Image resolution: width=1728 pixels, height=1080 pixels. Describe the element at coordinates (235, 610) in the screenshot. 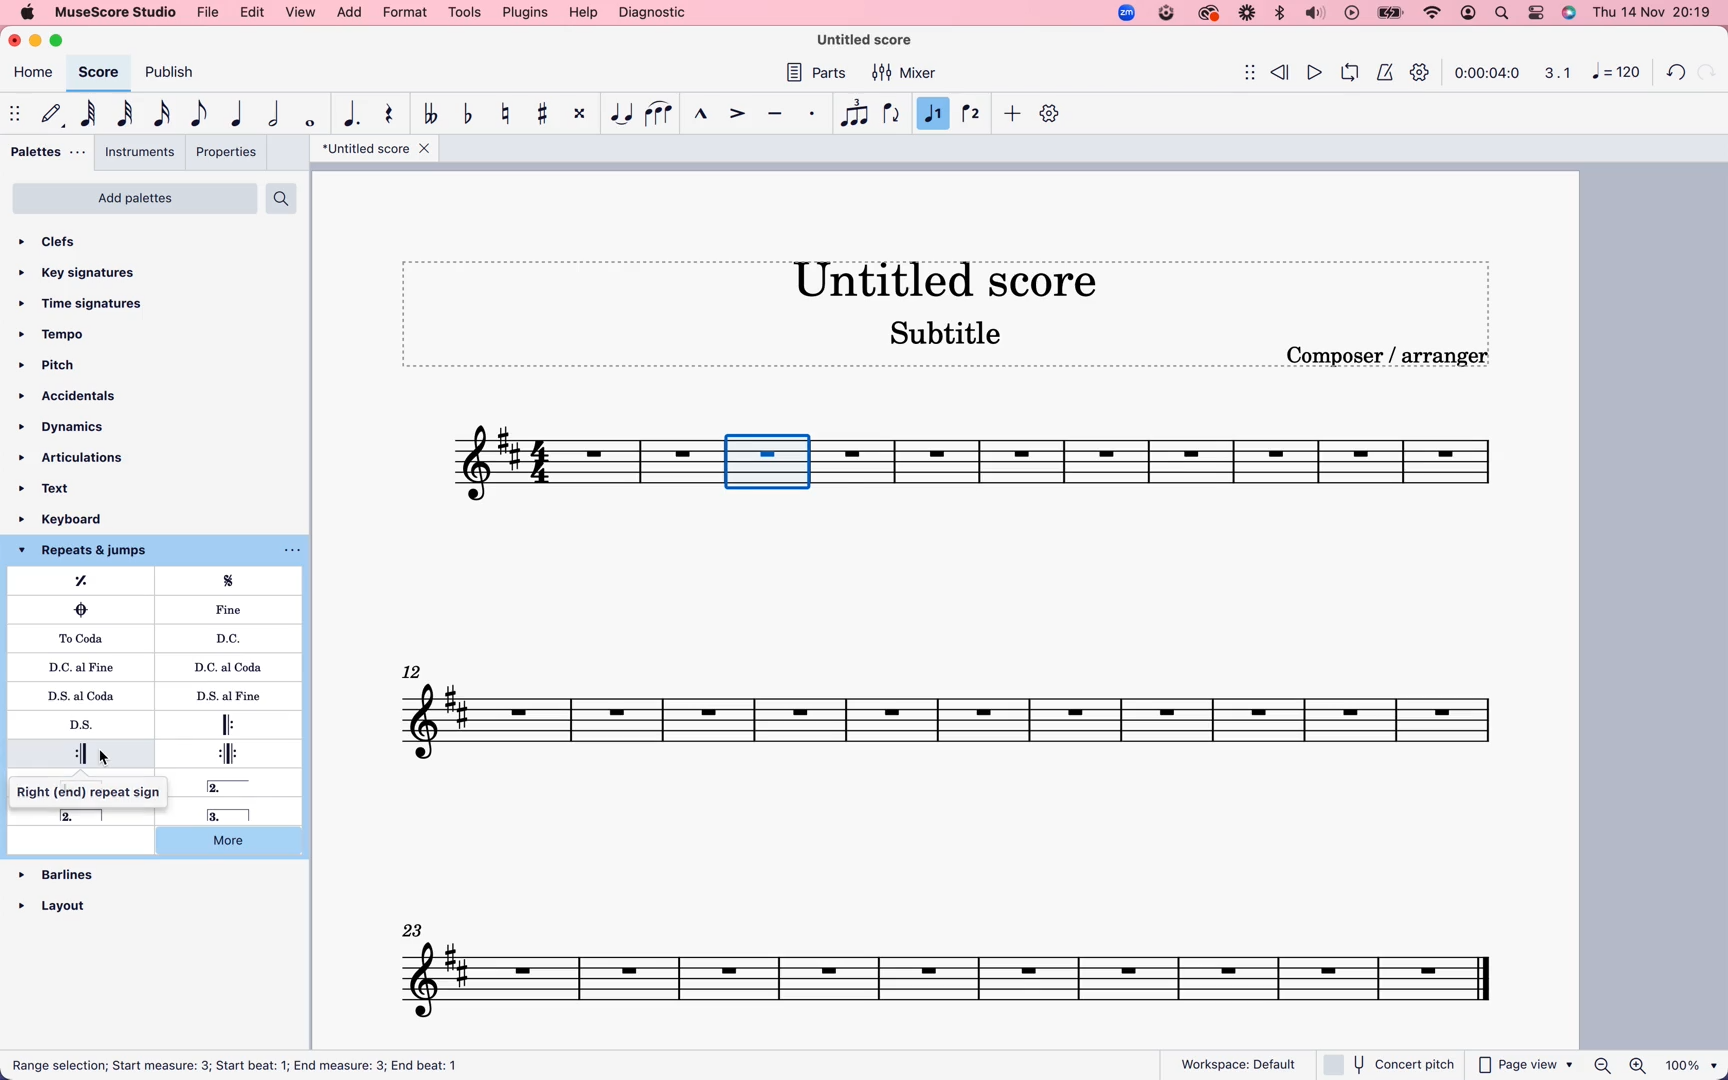

I see `fine` at that location.